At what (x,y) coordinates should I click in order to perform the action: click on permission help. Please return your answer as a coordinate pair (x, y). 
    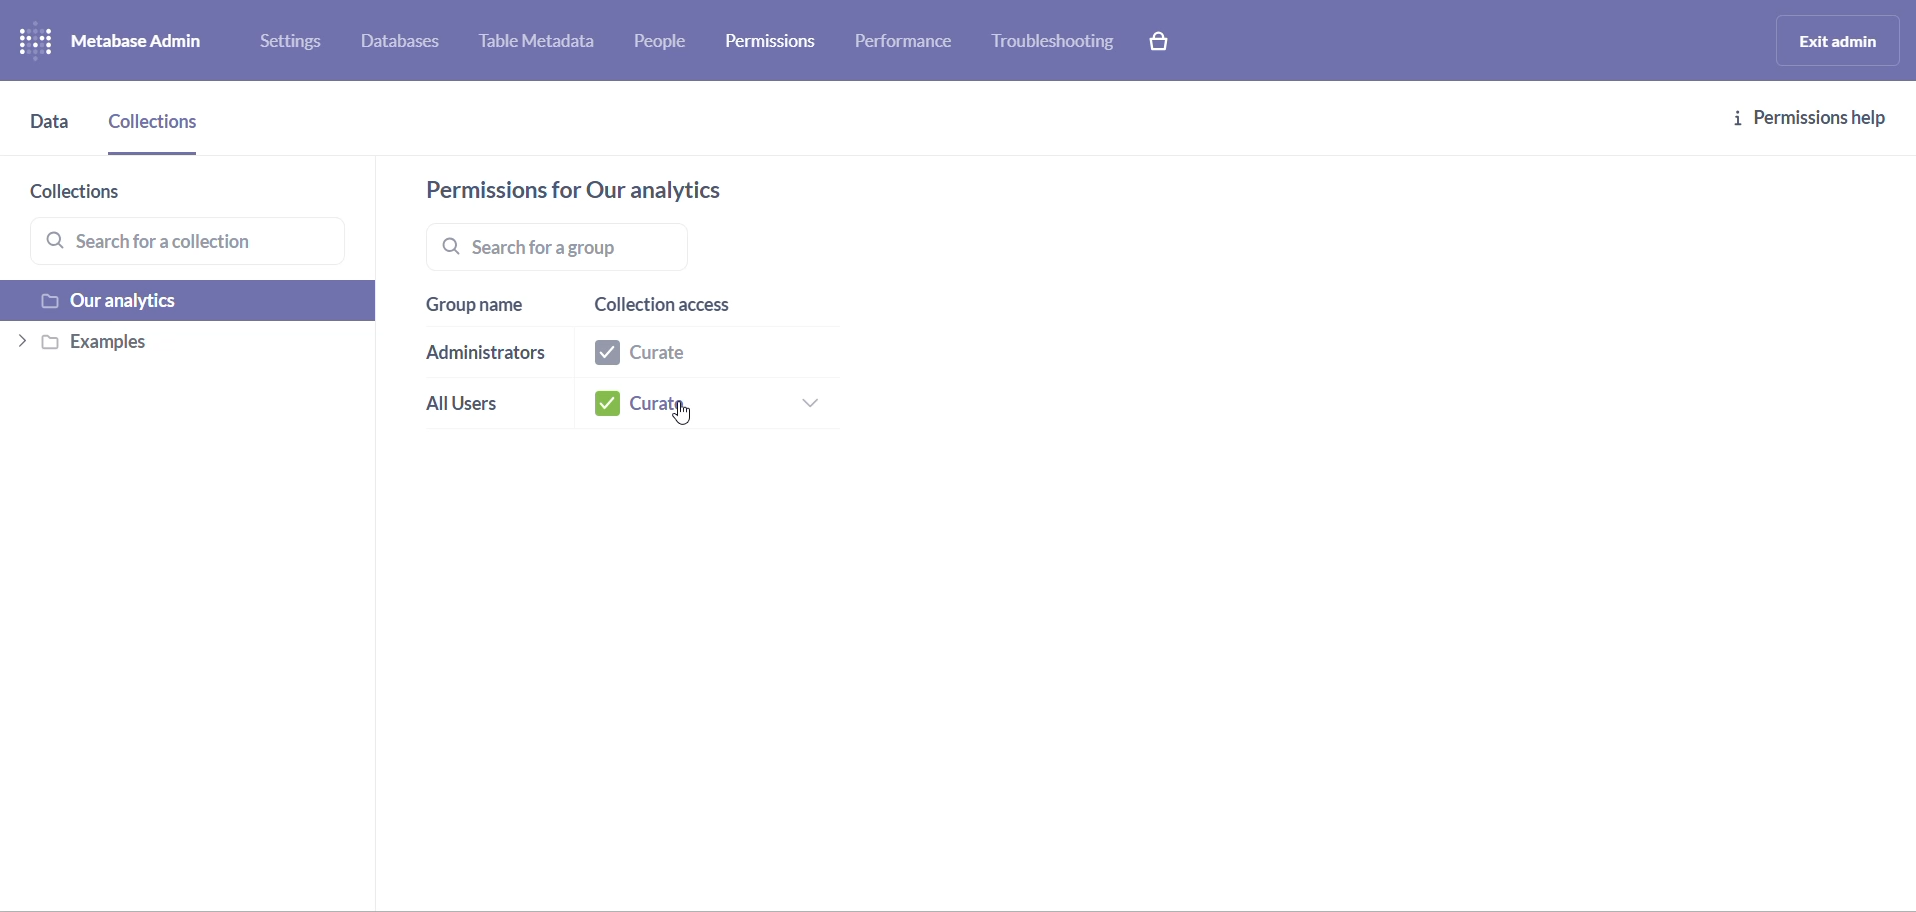
    Looking at the image, I should click on (1811, 119).